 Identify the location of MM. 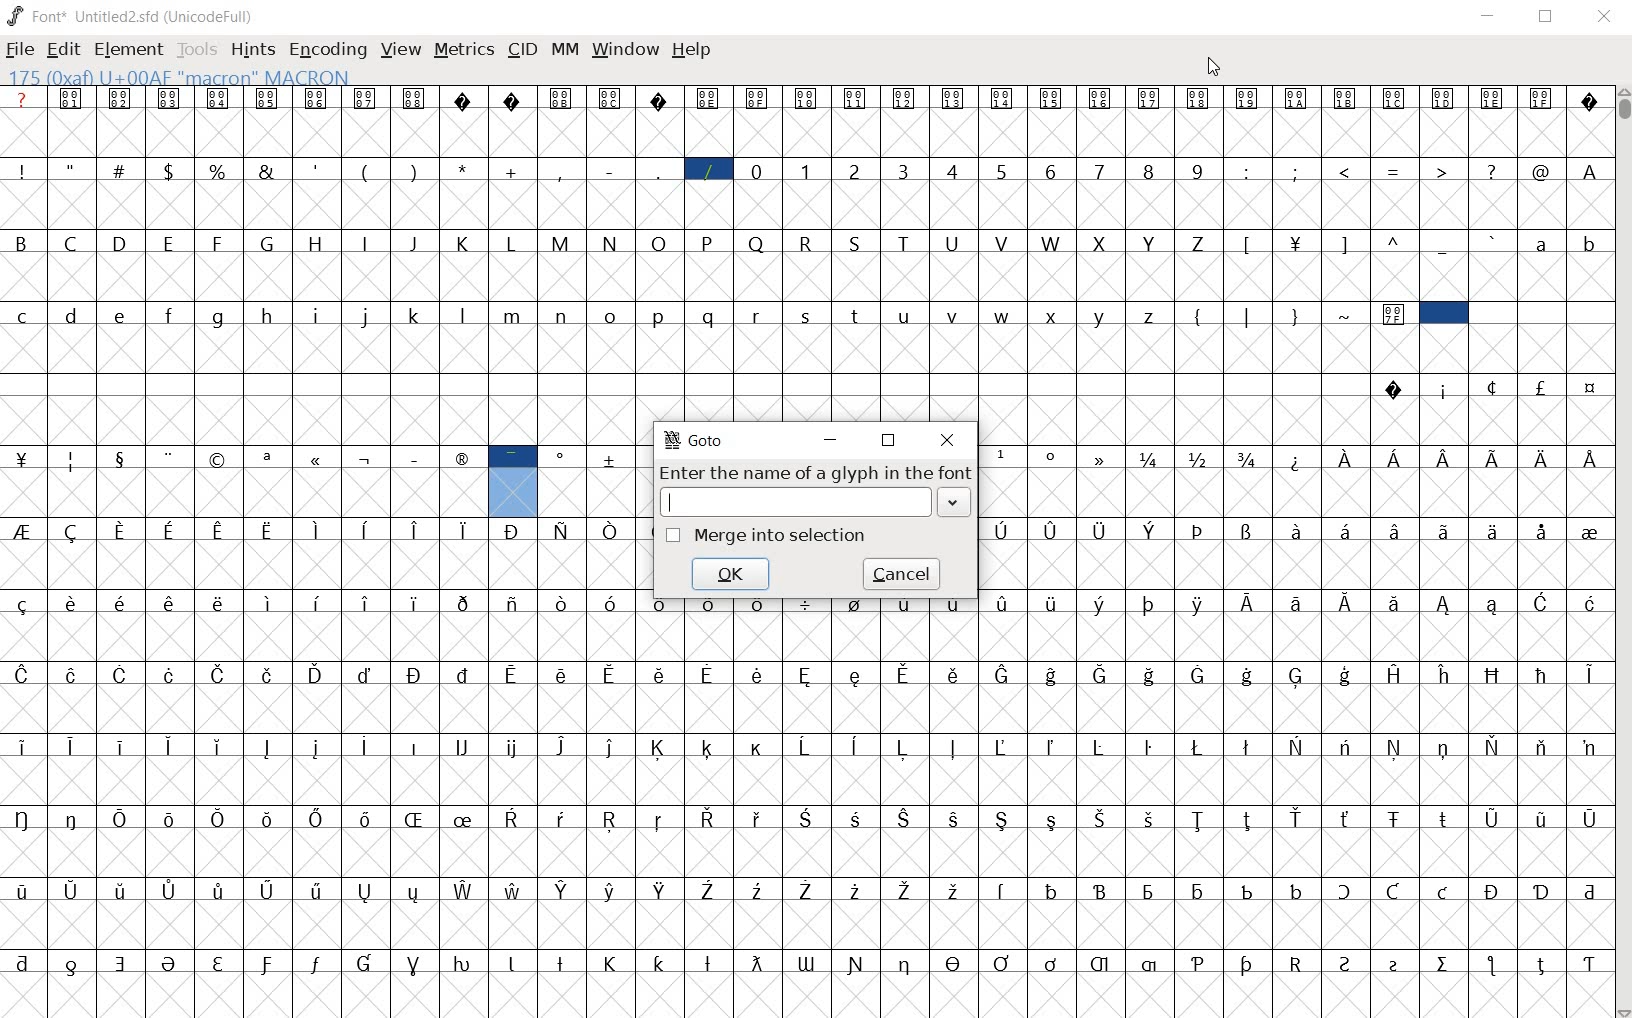
(564, 52).